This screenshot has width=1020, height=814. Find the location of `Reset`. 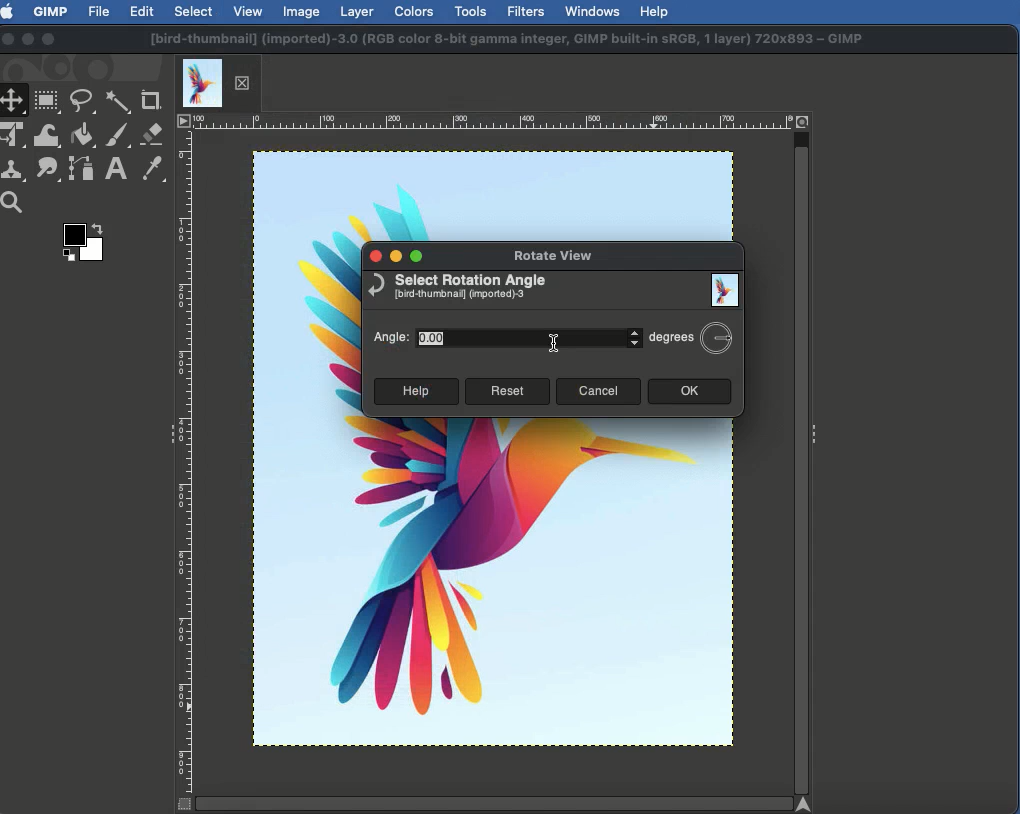

Reset is located at coordinates (507, 391).